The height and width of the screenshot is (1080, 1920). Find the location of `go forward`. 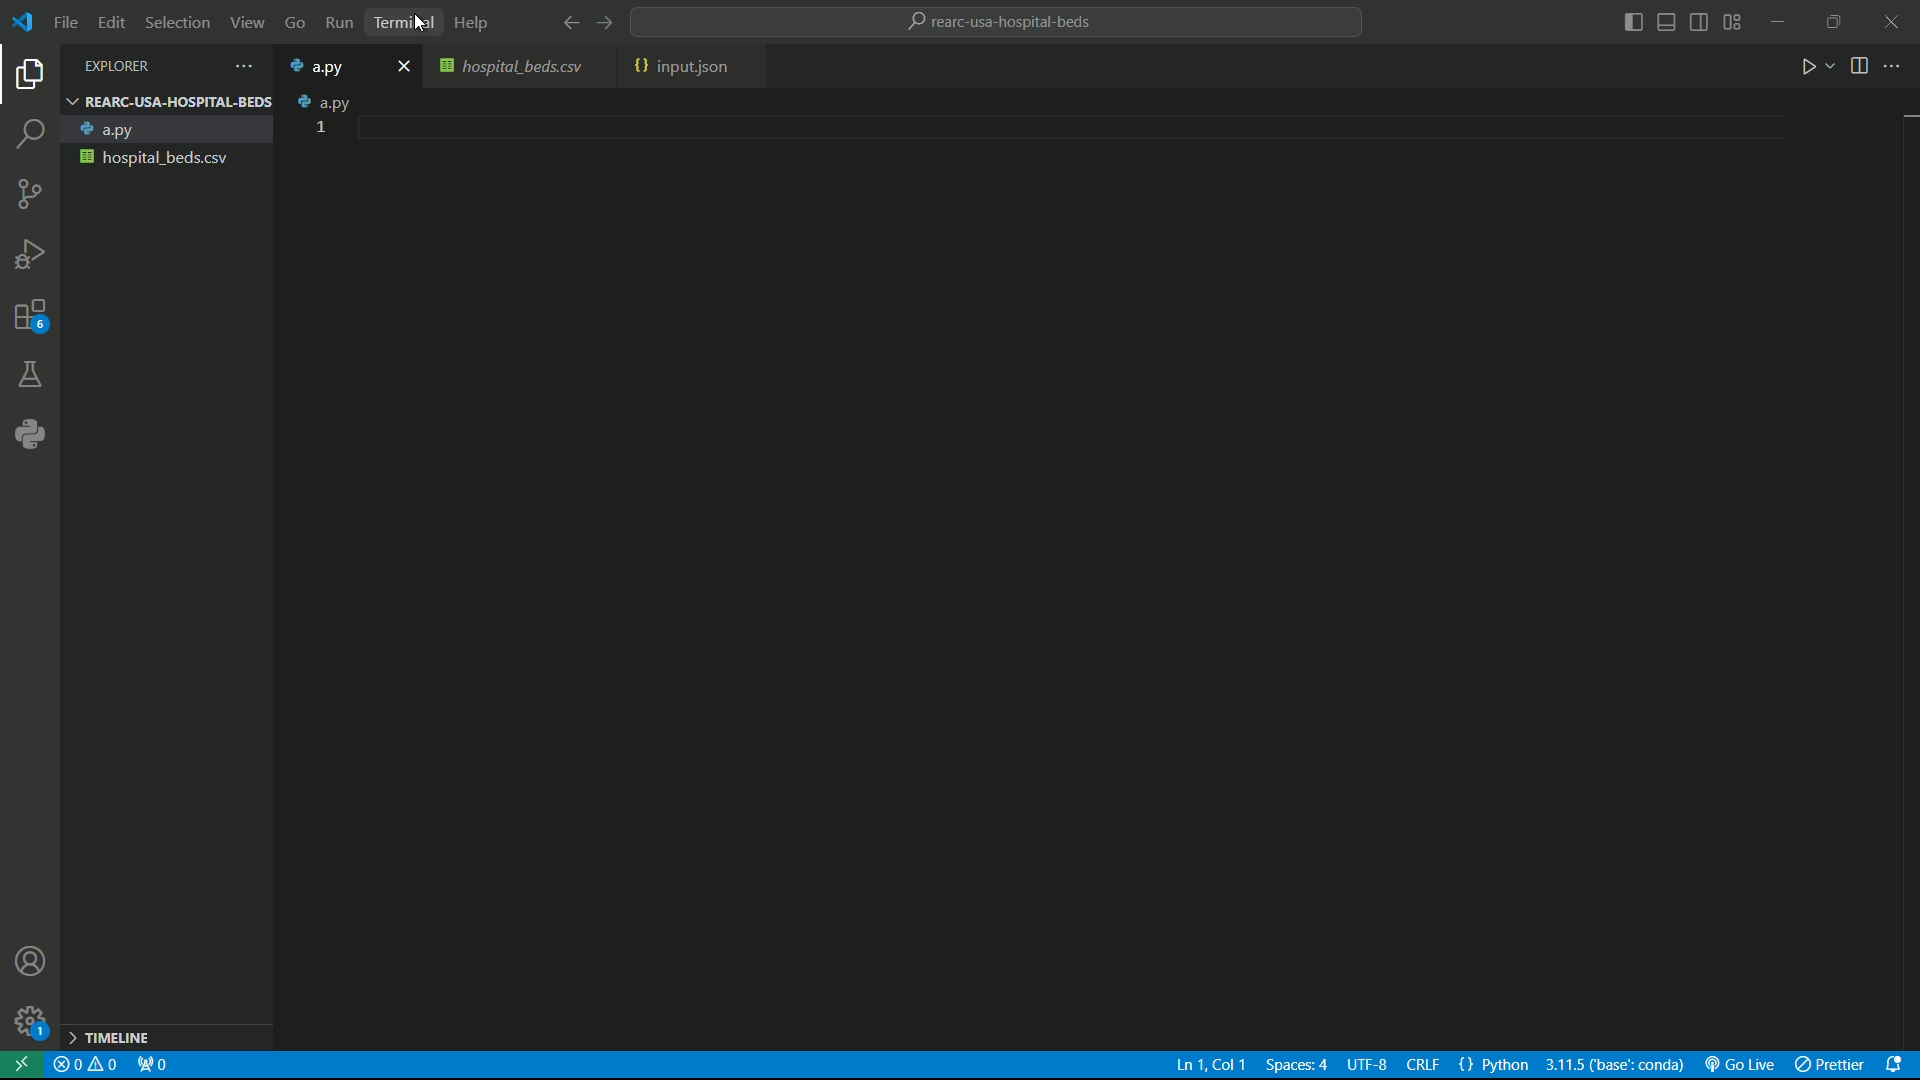

go forward is located at coordinates (613, 22).